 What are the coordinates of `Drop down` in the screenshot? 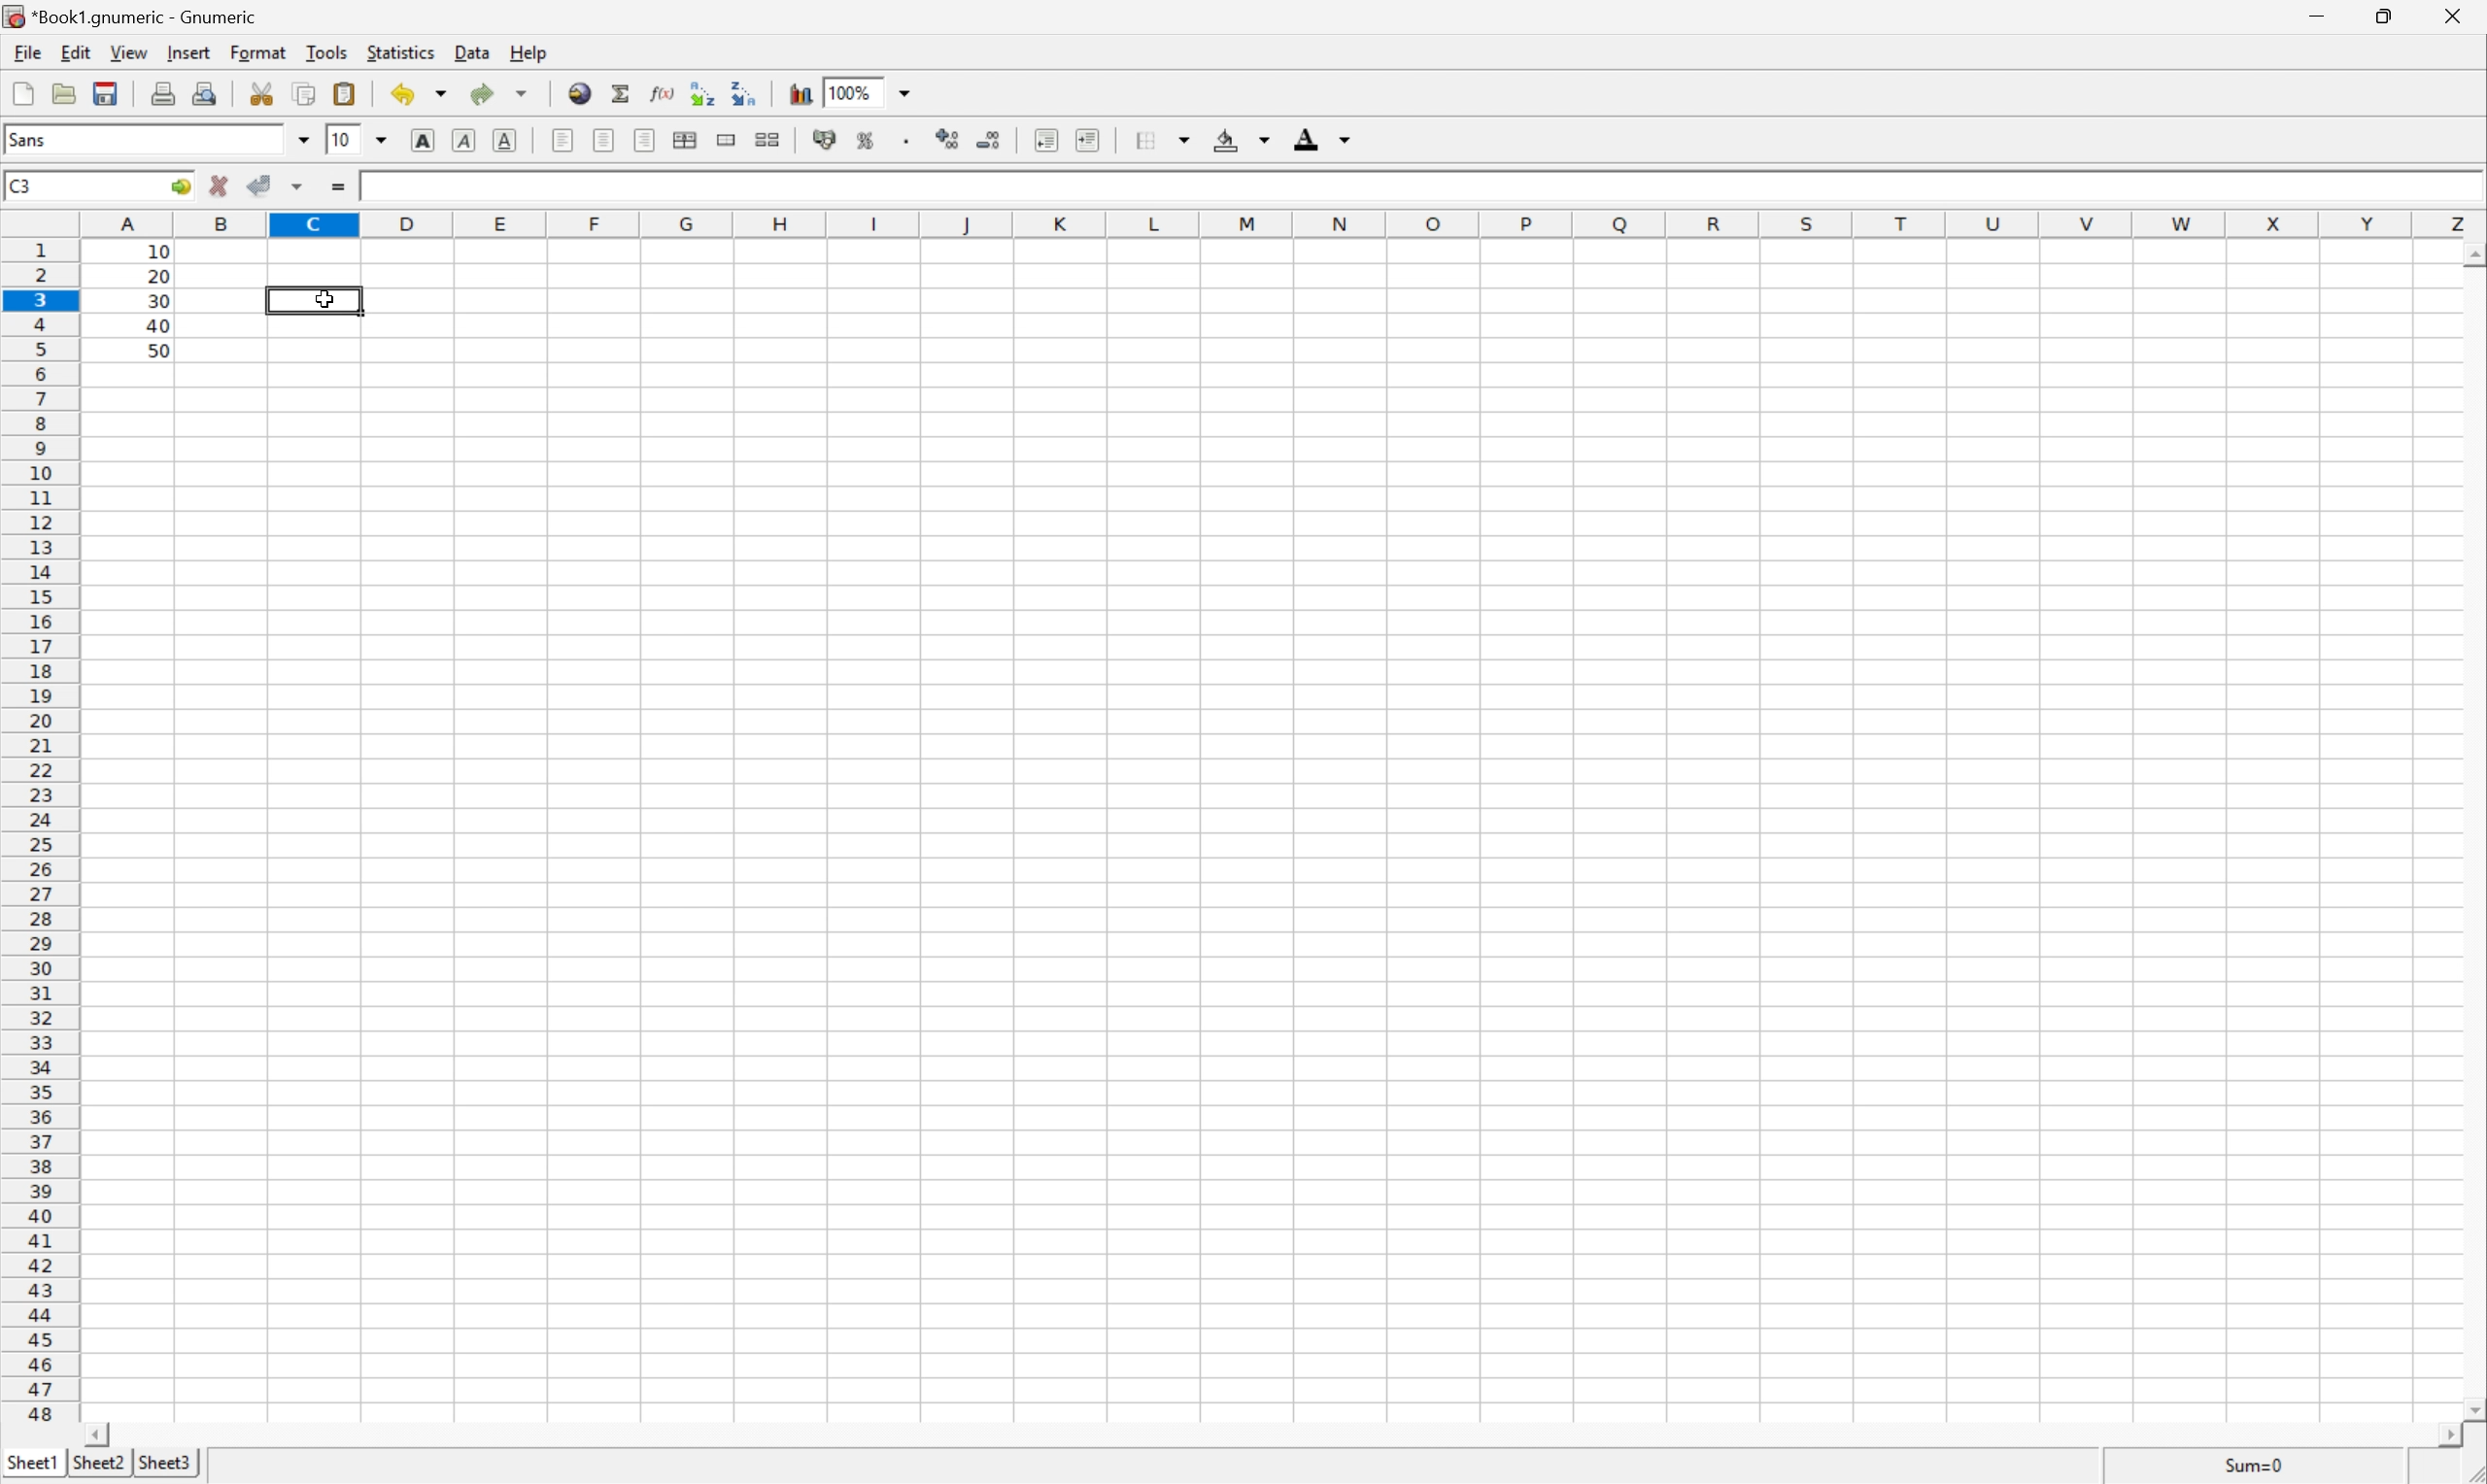 It's located at (1183, 138).